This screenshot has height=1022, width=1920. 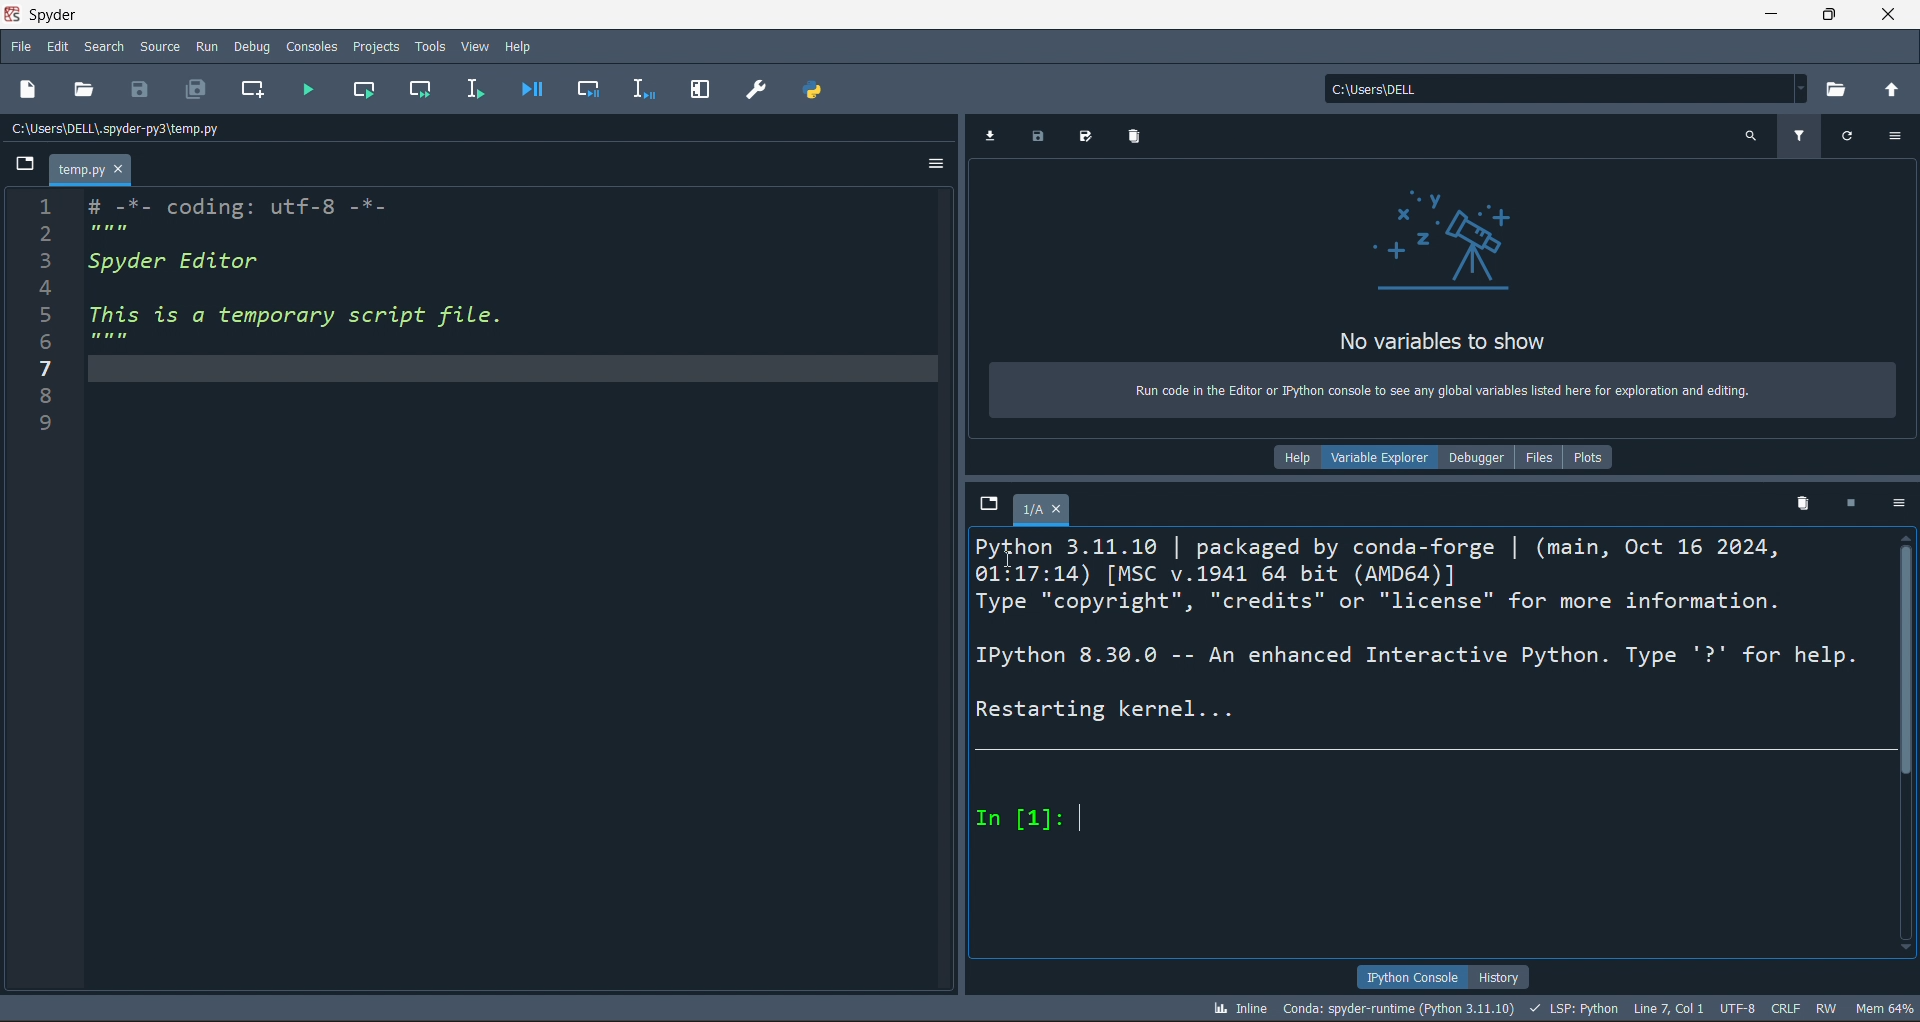 I want to click on help, so click(x=1296, y=457).